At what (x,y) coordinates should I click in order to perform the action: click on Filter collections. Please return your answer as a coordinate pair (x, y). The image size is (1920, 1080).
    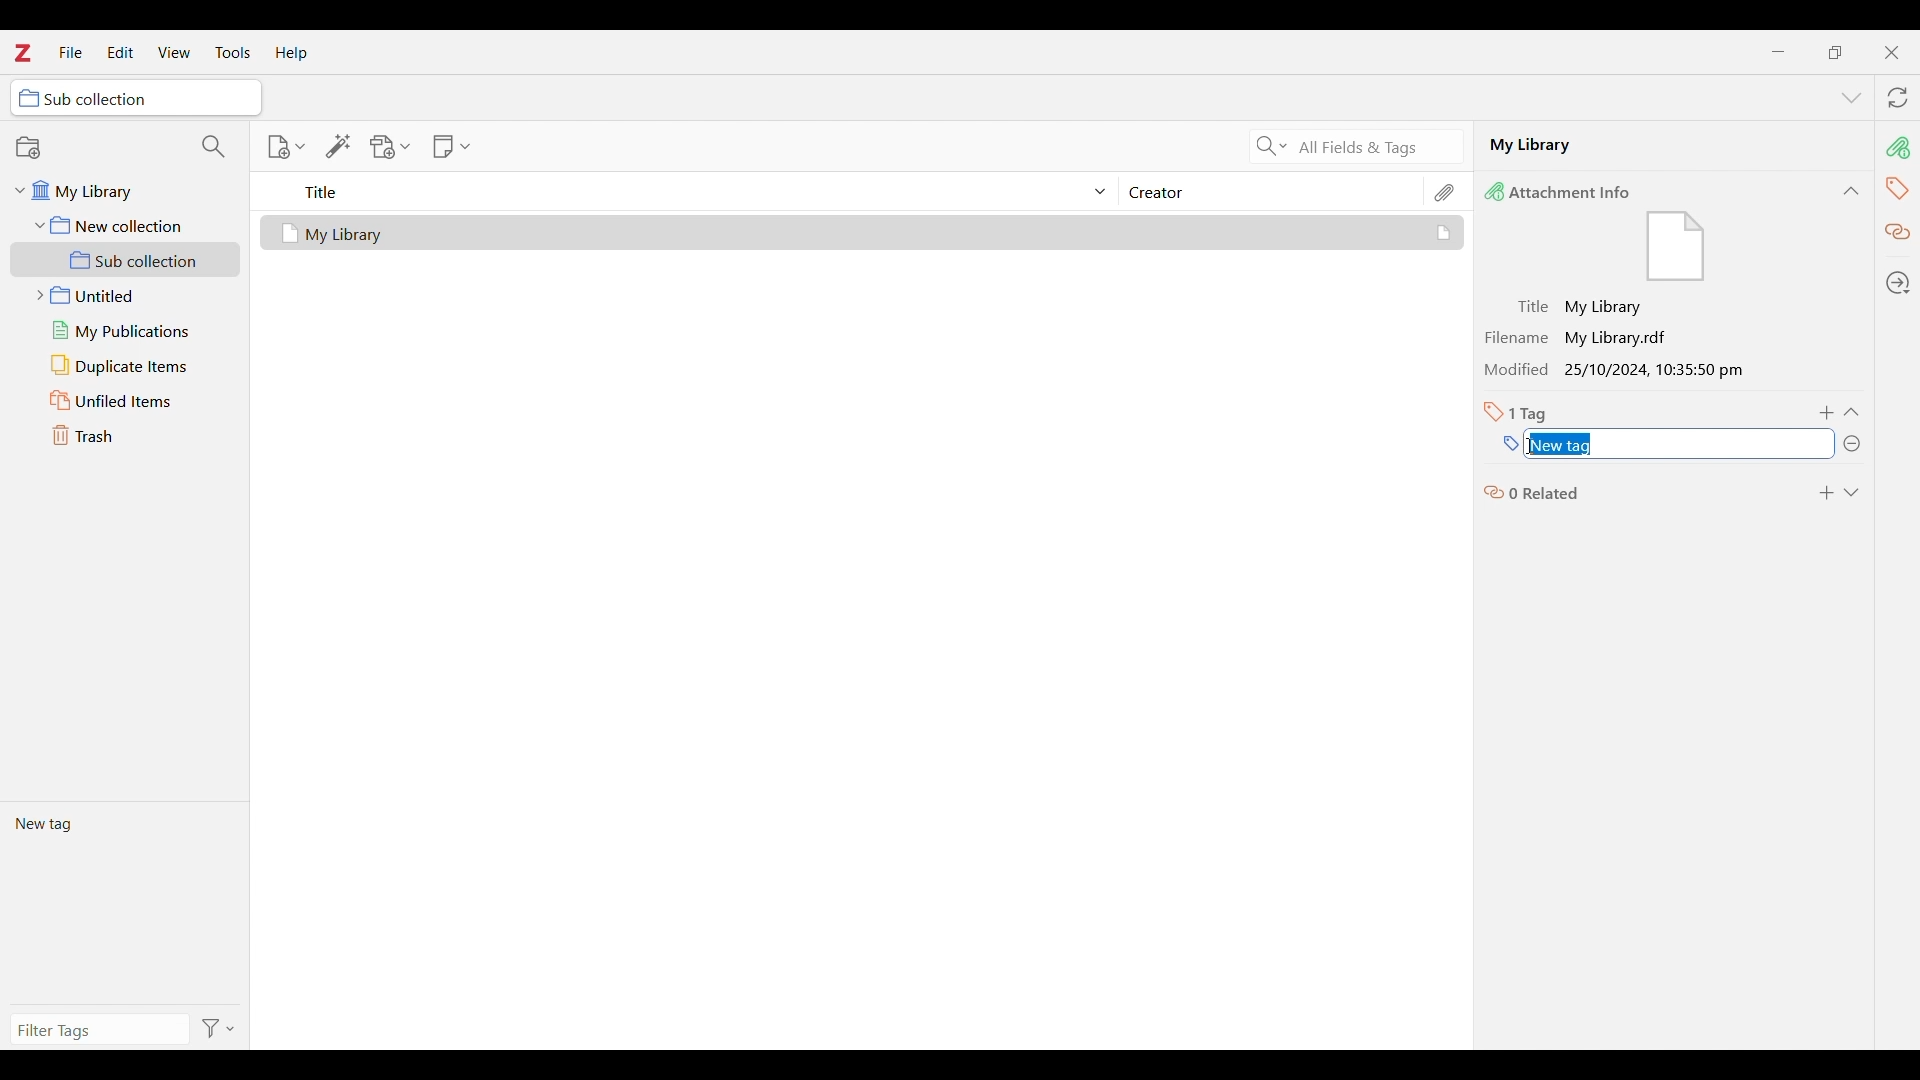
    Looking at the image, I should click on (214, 146).